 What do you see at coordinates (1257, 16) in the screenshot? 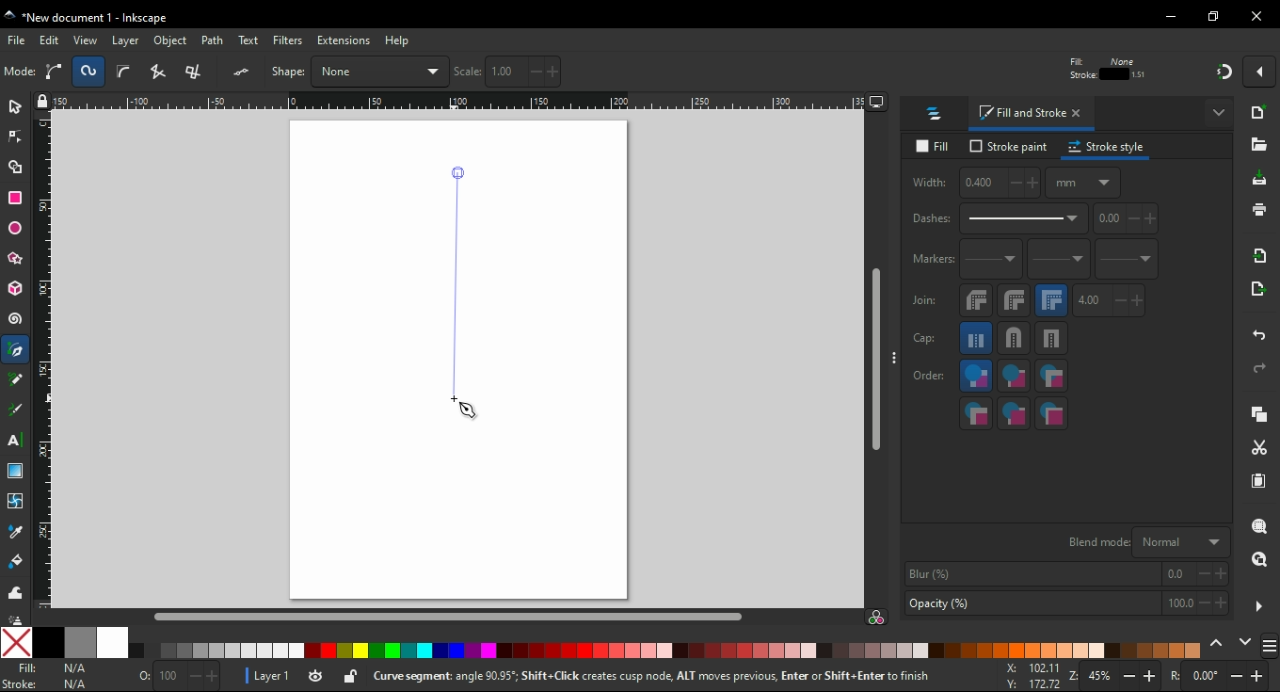
I see `close window` at bounding box center [1257, 16].